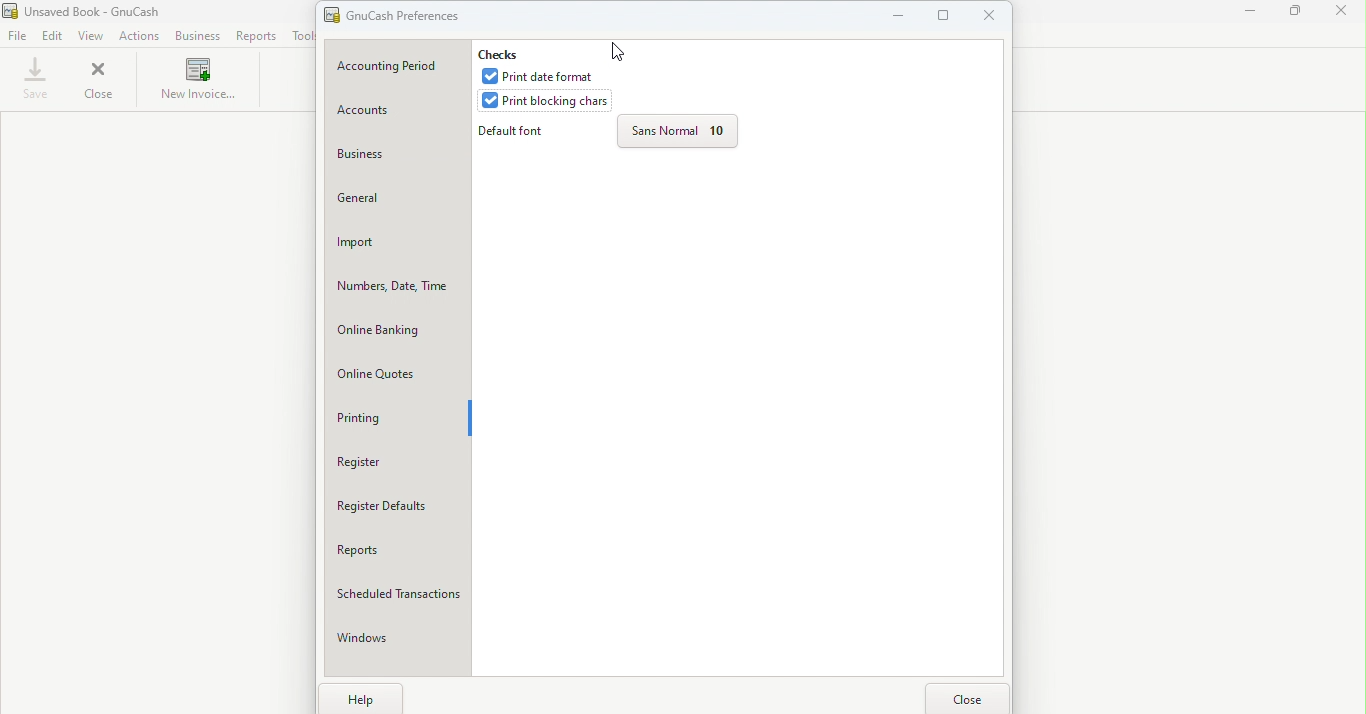 The image size is (1366, 714). I want to click on Default fonts, so click(518, 133).